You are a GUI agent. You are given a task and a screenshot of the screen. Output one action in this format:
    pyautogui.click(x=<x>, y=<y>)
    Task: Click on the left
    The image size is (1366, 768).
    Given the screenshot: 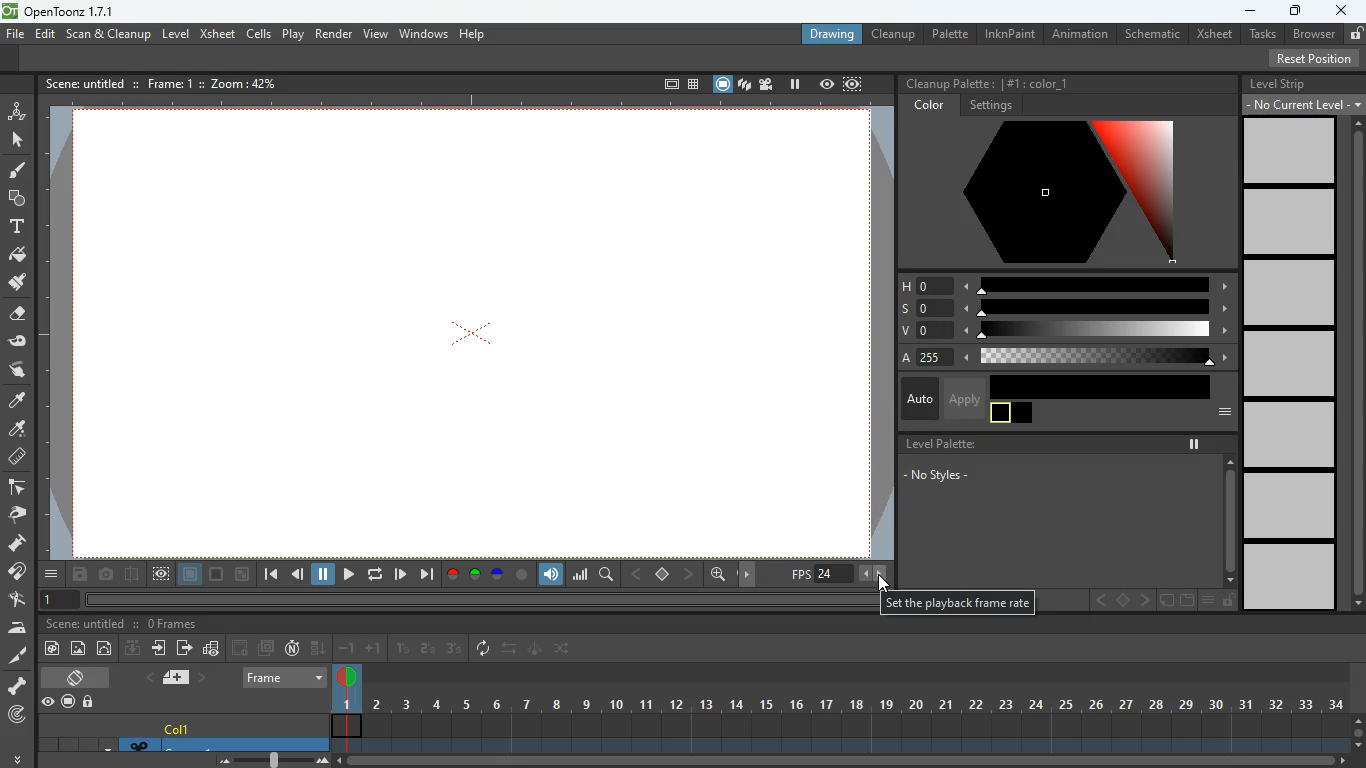 What is the action you would take?
    pyautogui.click(x=1095, y=601)
    